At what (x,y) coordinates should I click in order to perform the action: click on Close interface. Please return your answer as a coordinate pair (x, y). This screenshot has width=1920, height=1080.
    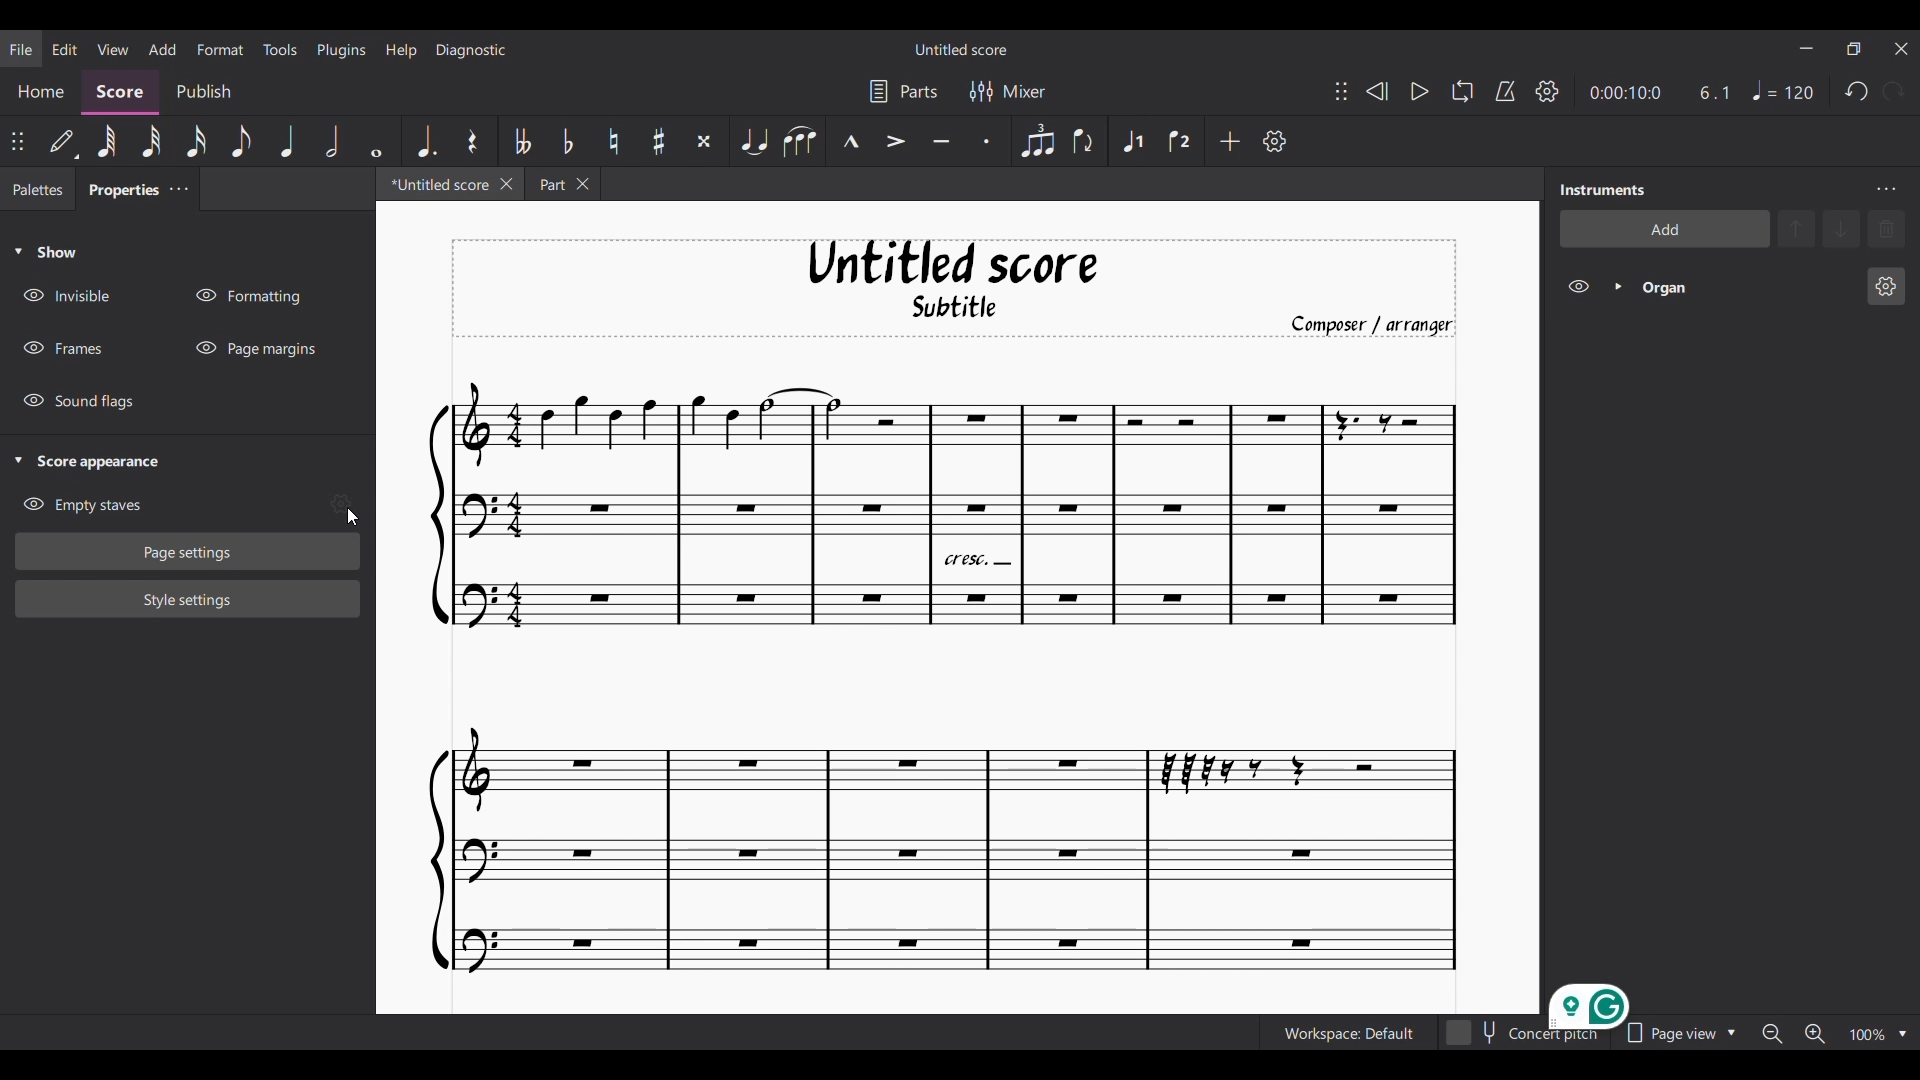
    Looking at the image, I should click on (1901, 49).